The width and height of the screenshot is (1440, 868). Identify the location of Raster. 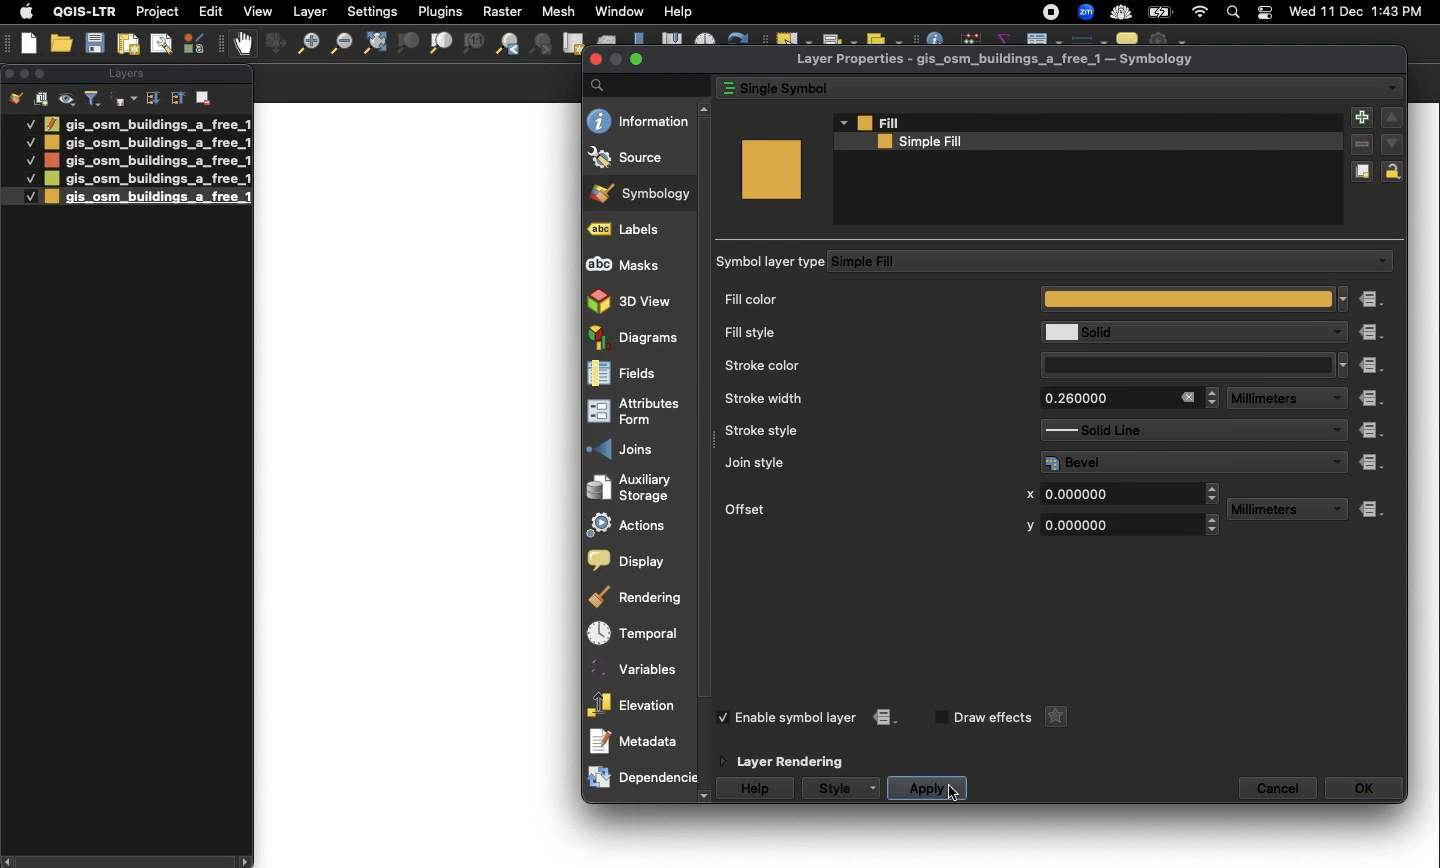
(500, 12).